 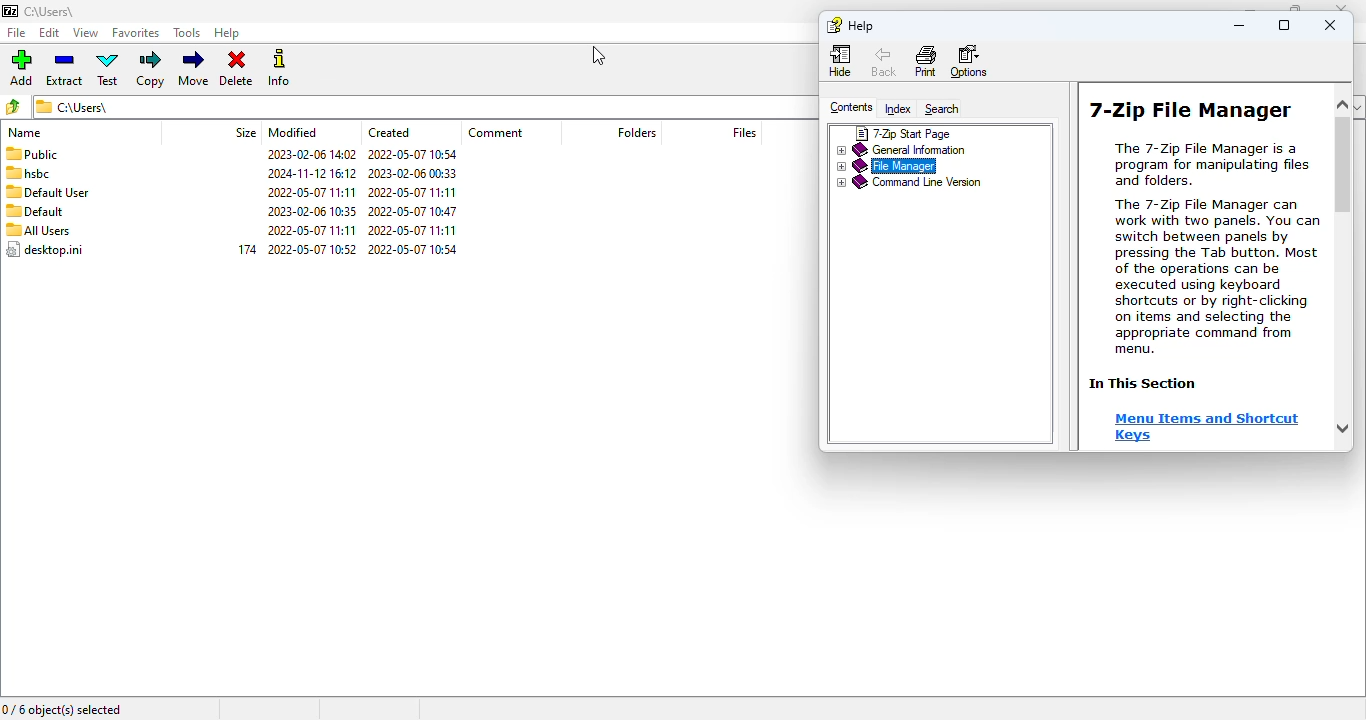 What do you see at coordinates (1336, 106) in the screenshot?
I see `scroll up` at bounding box center [1336, 106].